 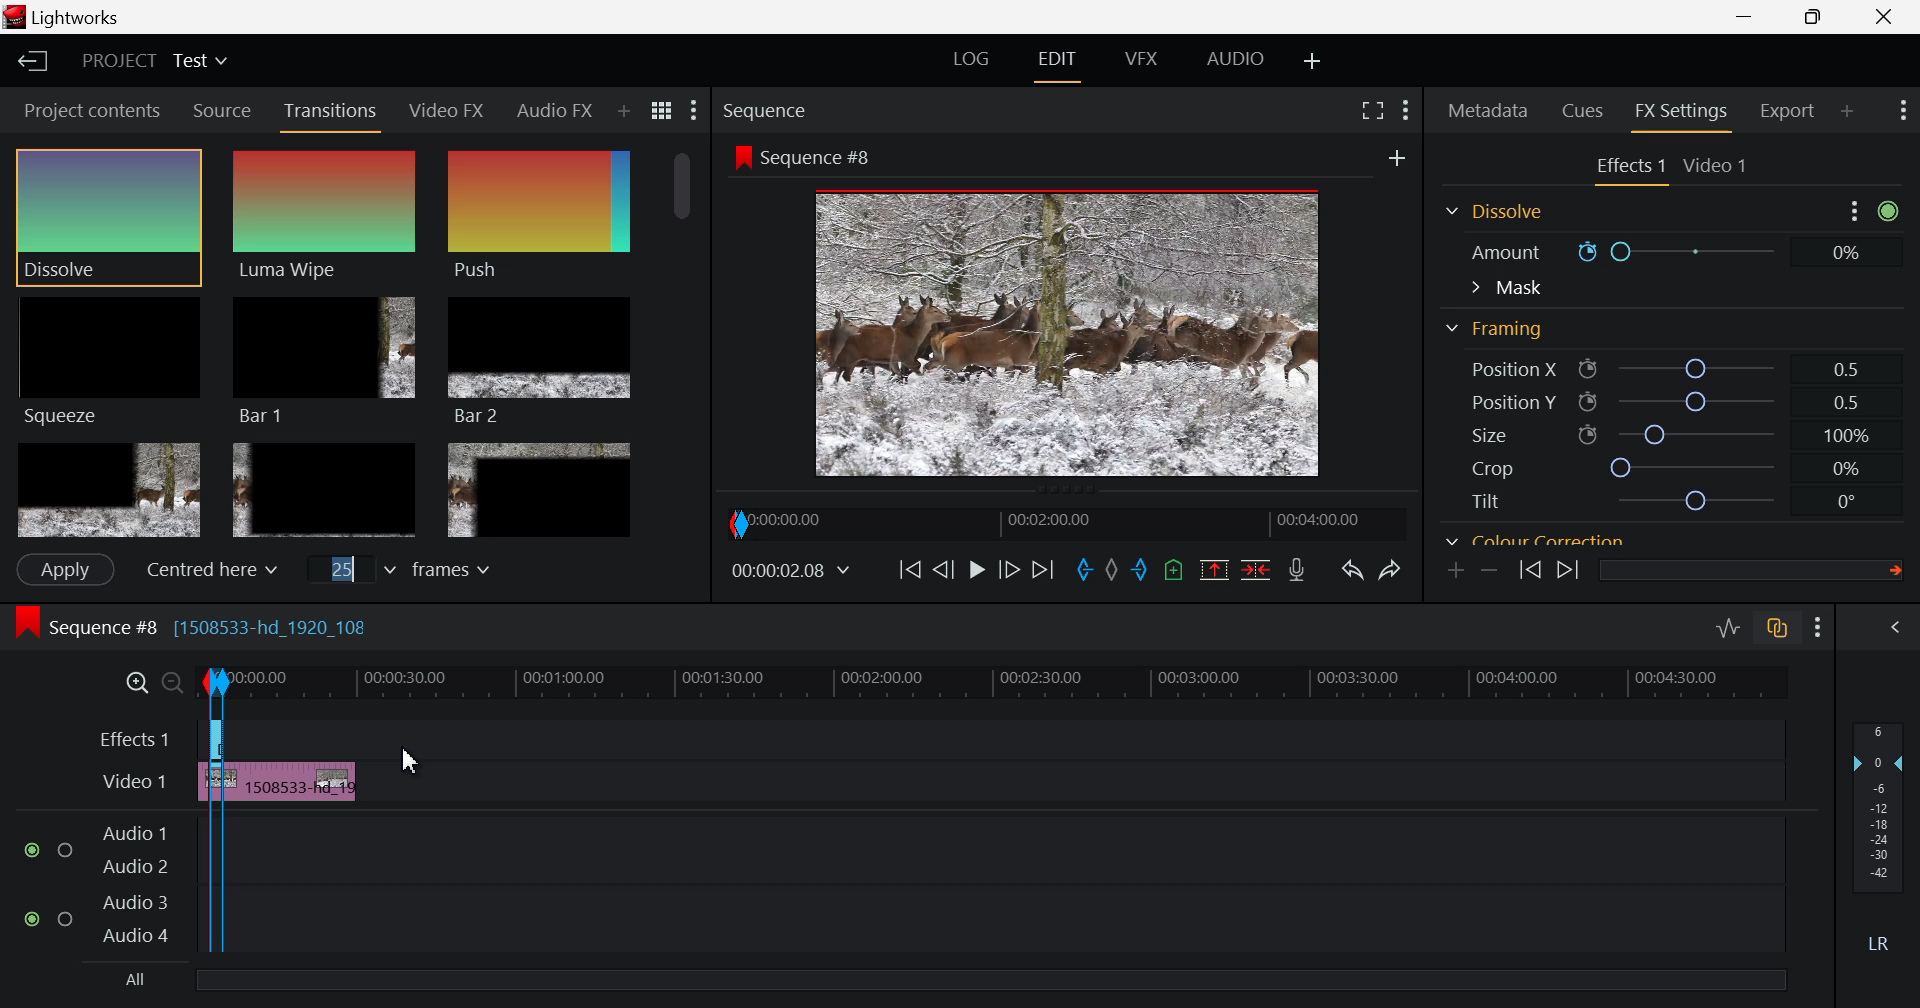 What do you see at coordinates (622, 113) in the screenshot?
I see `Add Panel` at bounding box center [622, 113].